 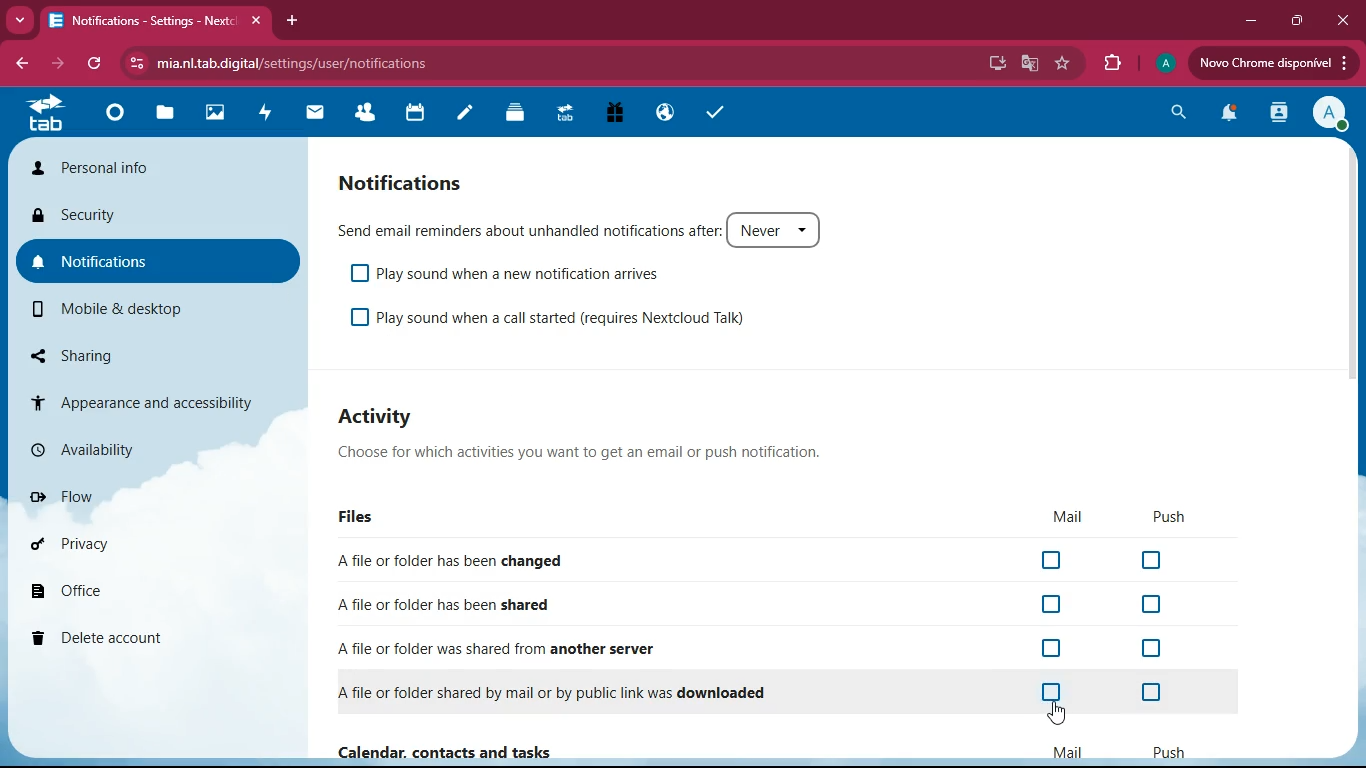 I want to click on favourite, so click(x=1059, y=66).